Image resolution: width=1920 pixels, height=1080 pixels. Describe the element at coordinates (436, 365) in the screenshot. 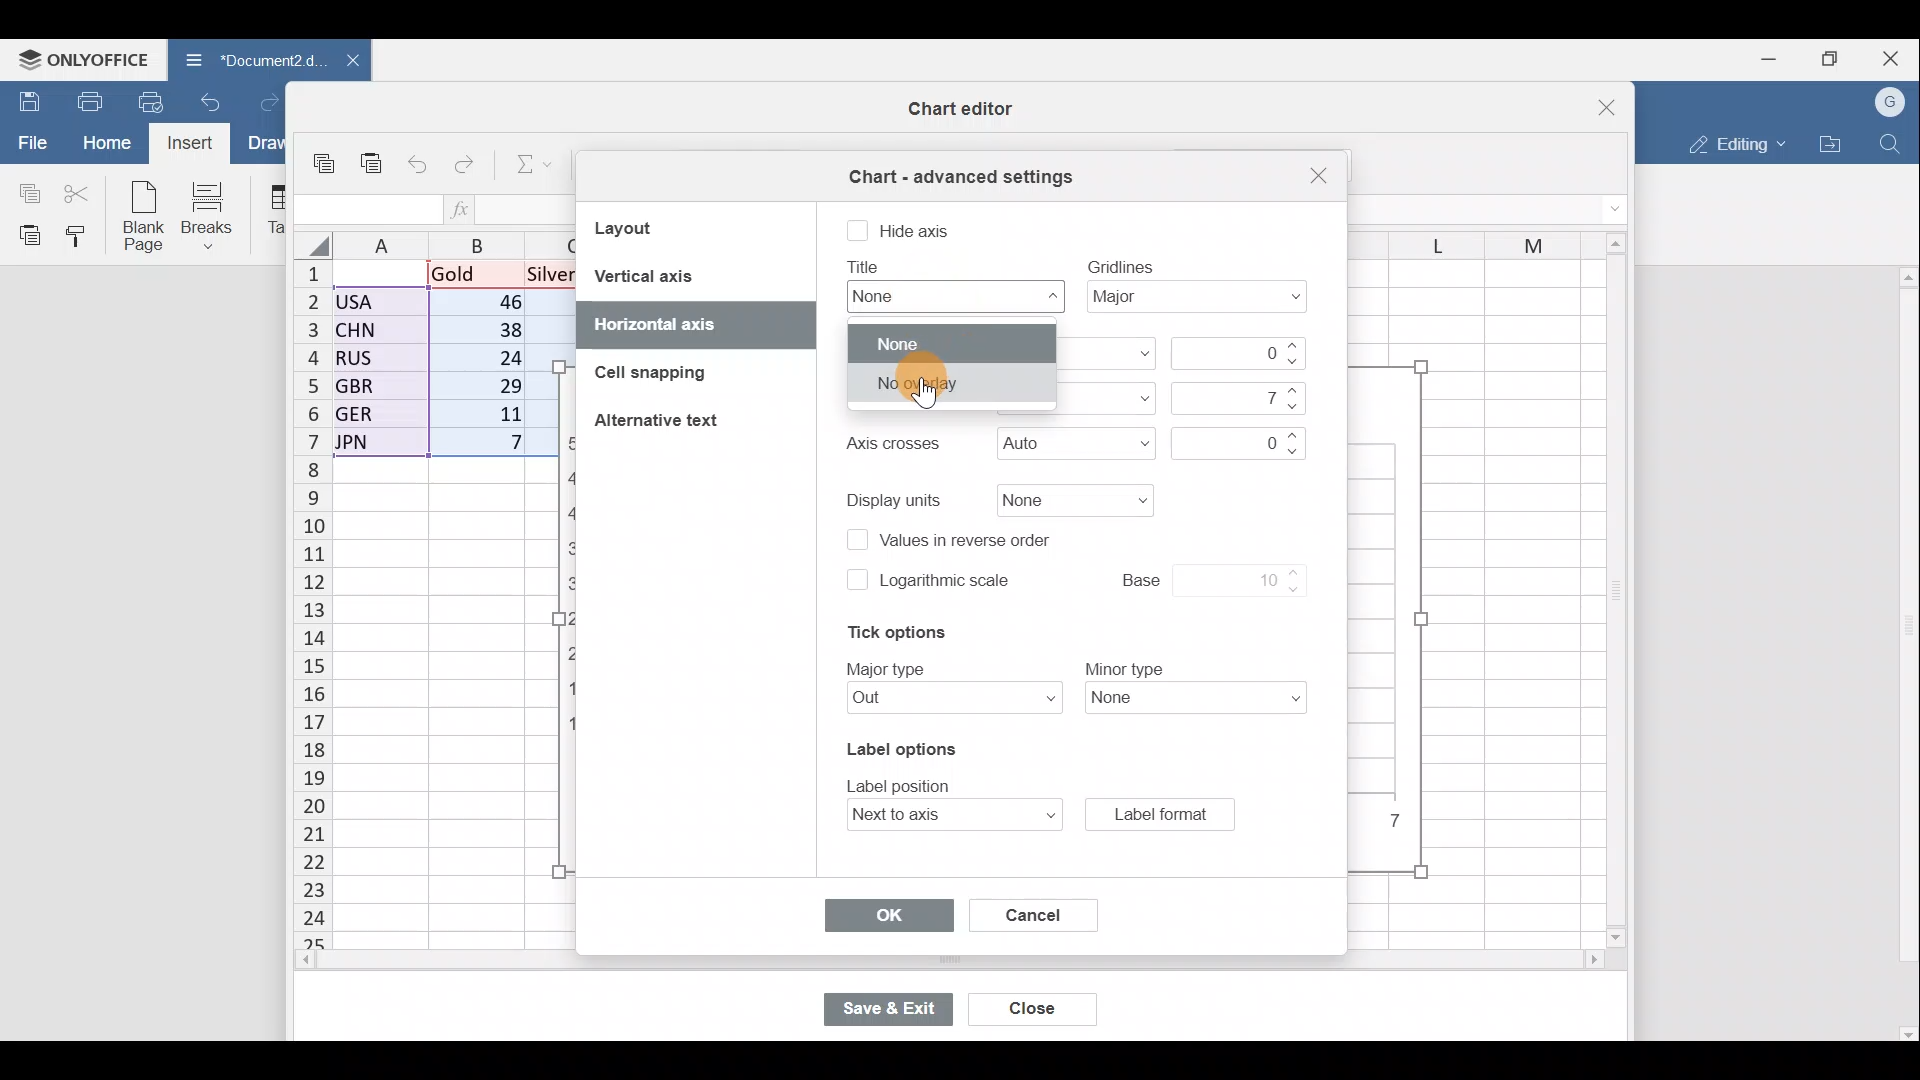

I see `Data` at that location.